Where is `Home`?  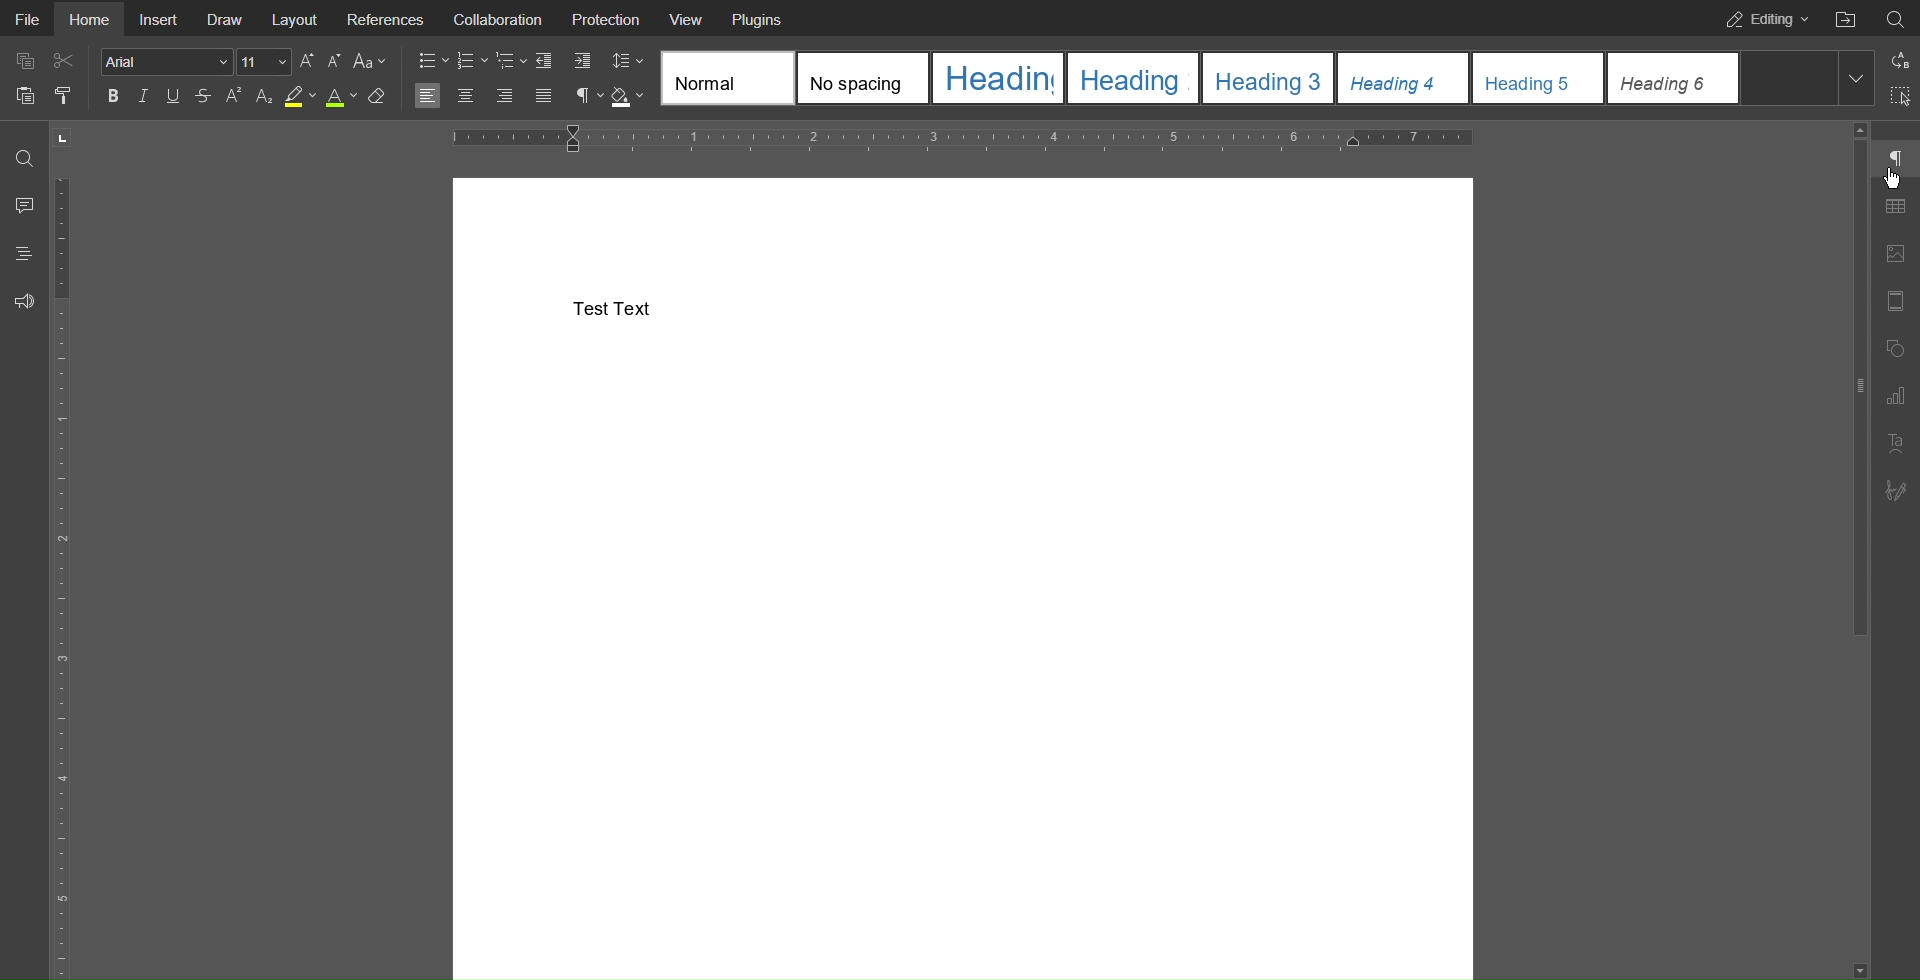 Home is located at coordinates (88, 19).